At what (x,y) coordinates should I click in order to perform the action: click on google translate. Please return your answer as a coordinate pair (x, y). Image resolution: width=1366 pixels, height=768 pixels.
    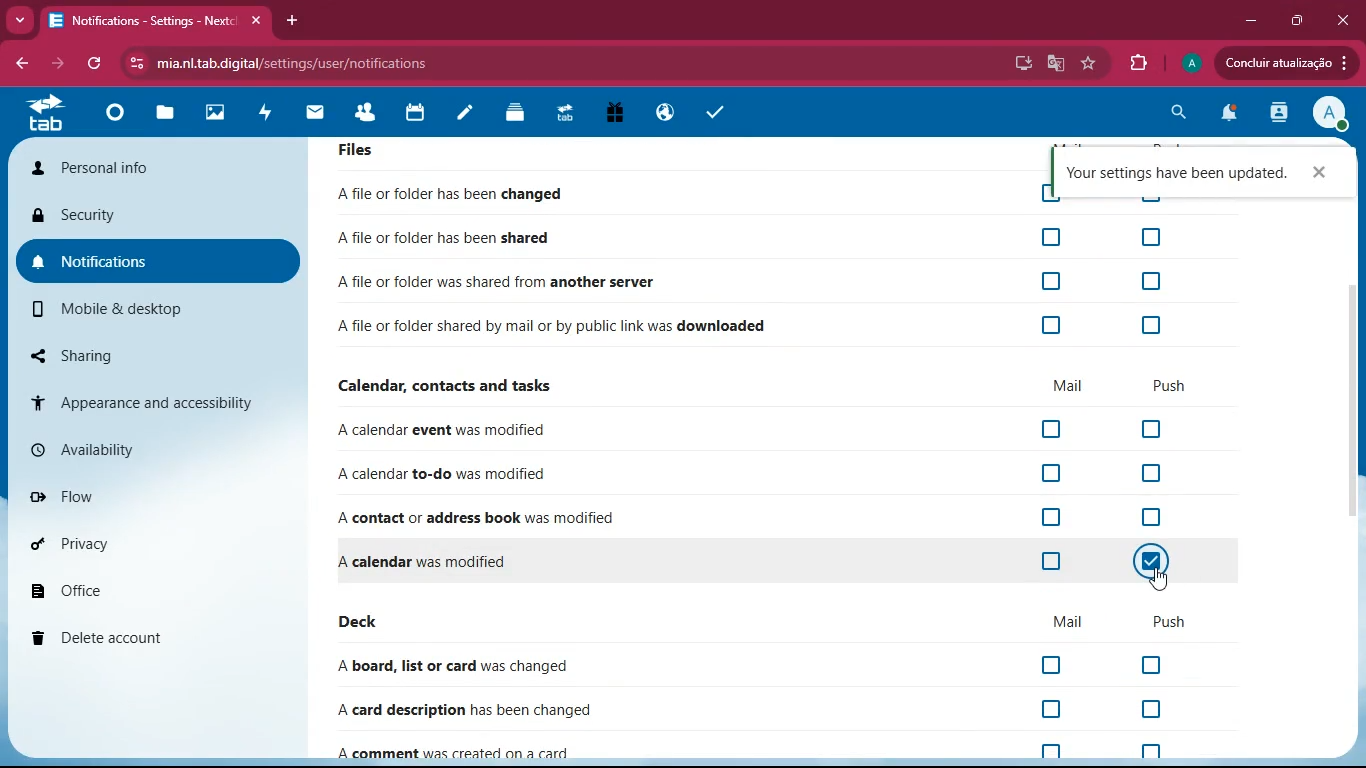
    Looking at the image, I should click on (1055, 63).